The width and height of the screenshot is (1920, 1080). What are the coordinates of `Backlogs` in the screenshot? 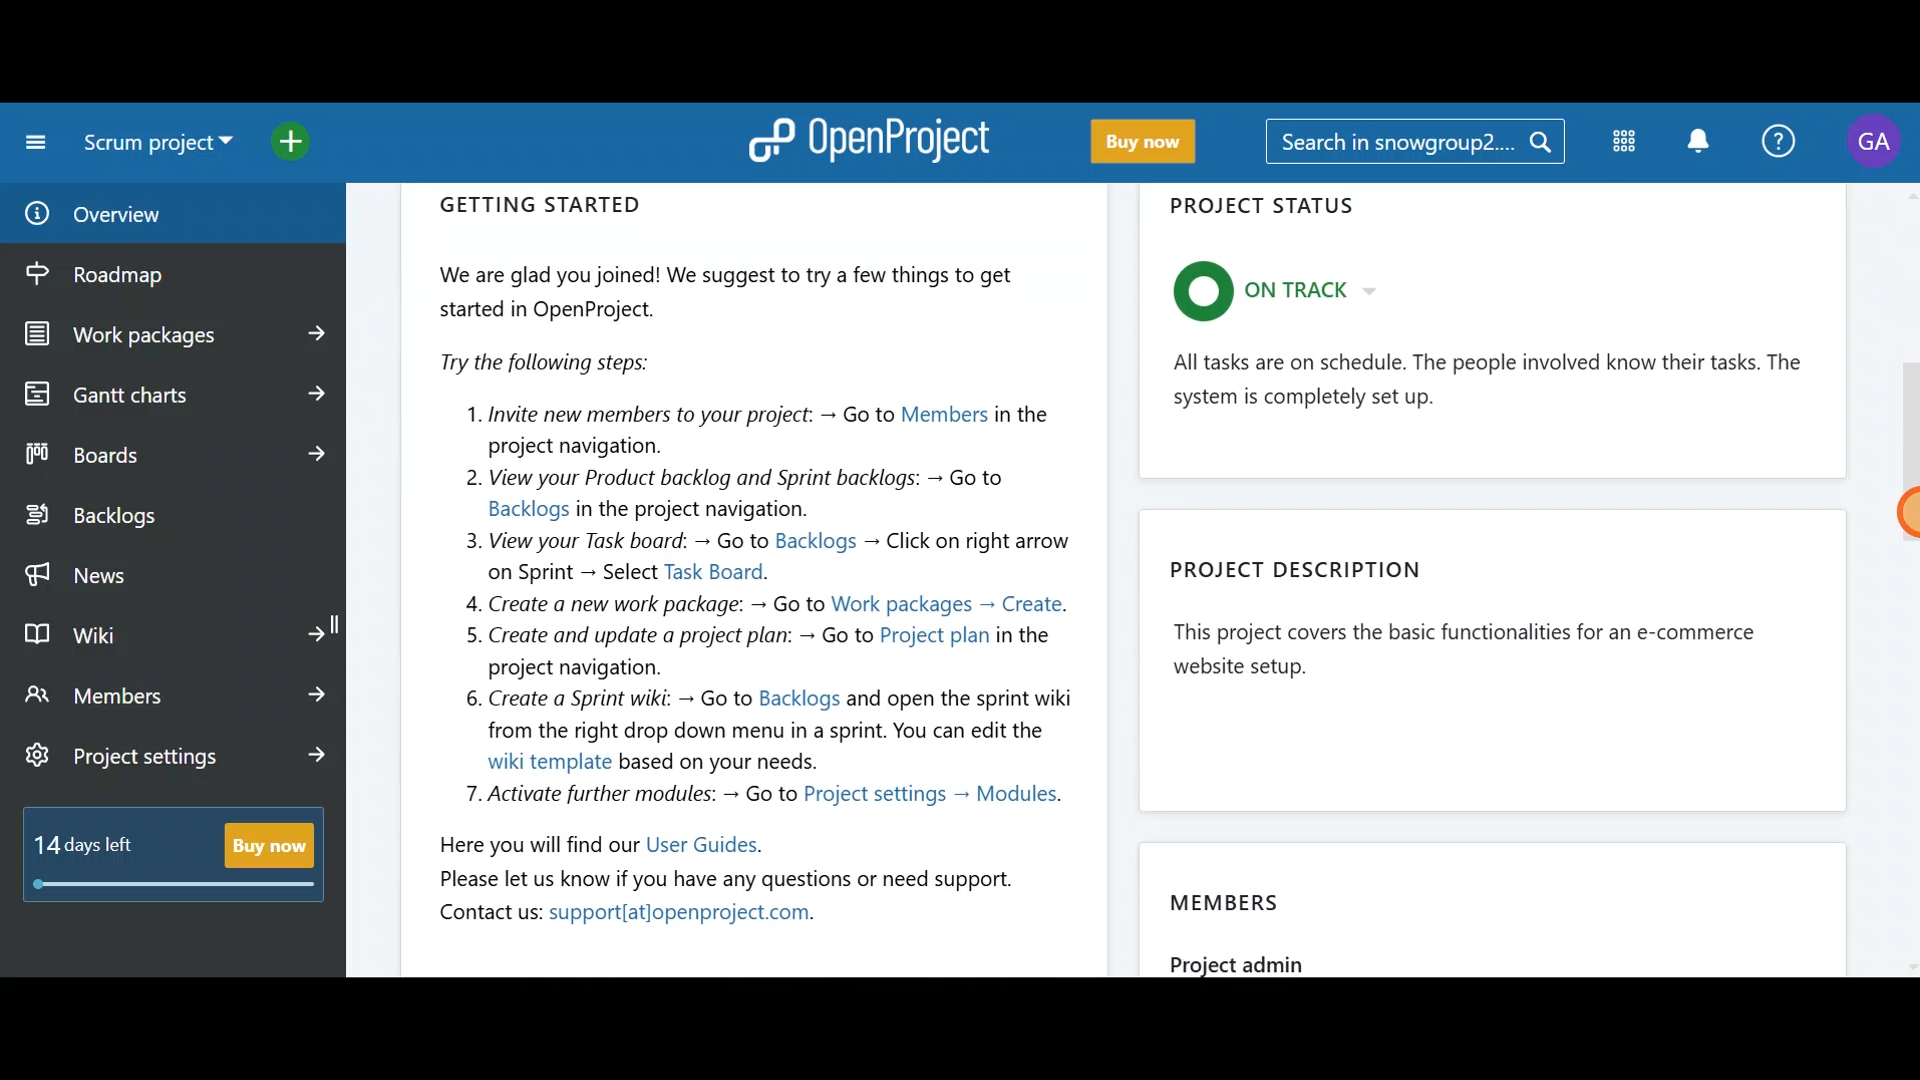 It's located at (156, 517).